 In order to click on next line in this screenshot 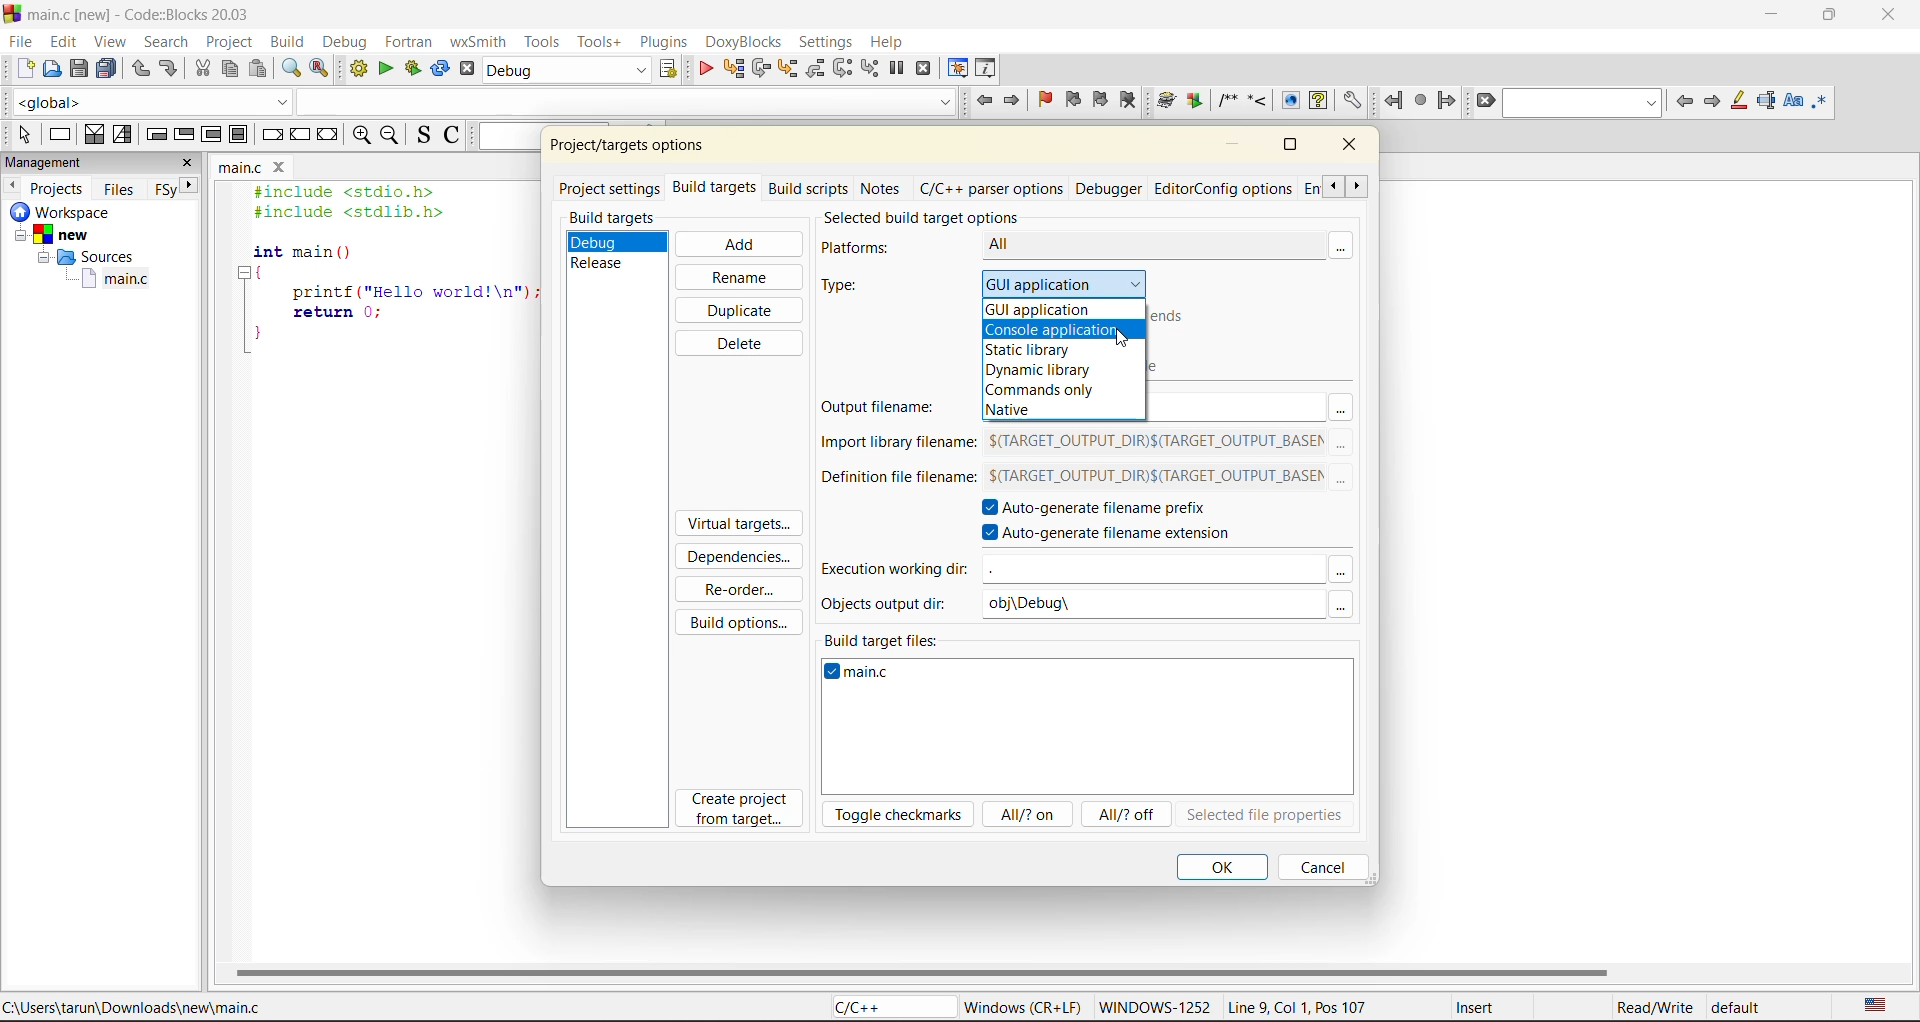, I will do `click(763, 71)`.